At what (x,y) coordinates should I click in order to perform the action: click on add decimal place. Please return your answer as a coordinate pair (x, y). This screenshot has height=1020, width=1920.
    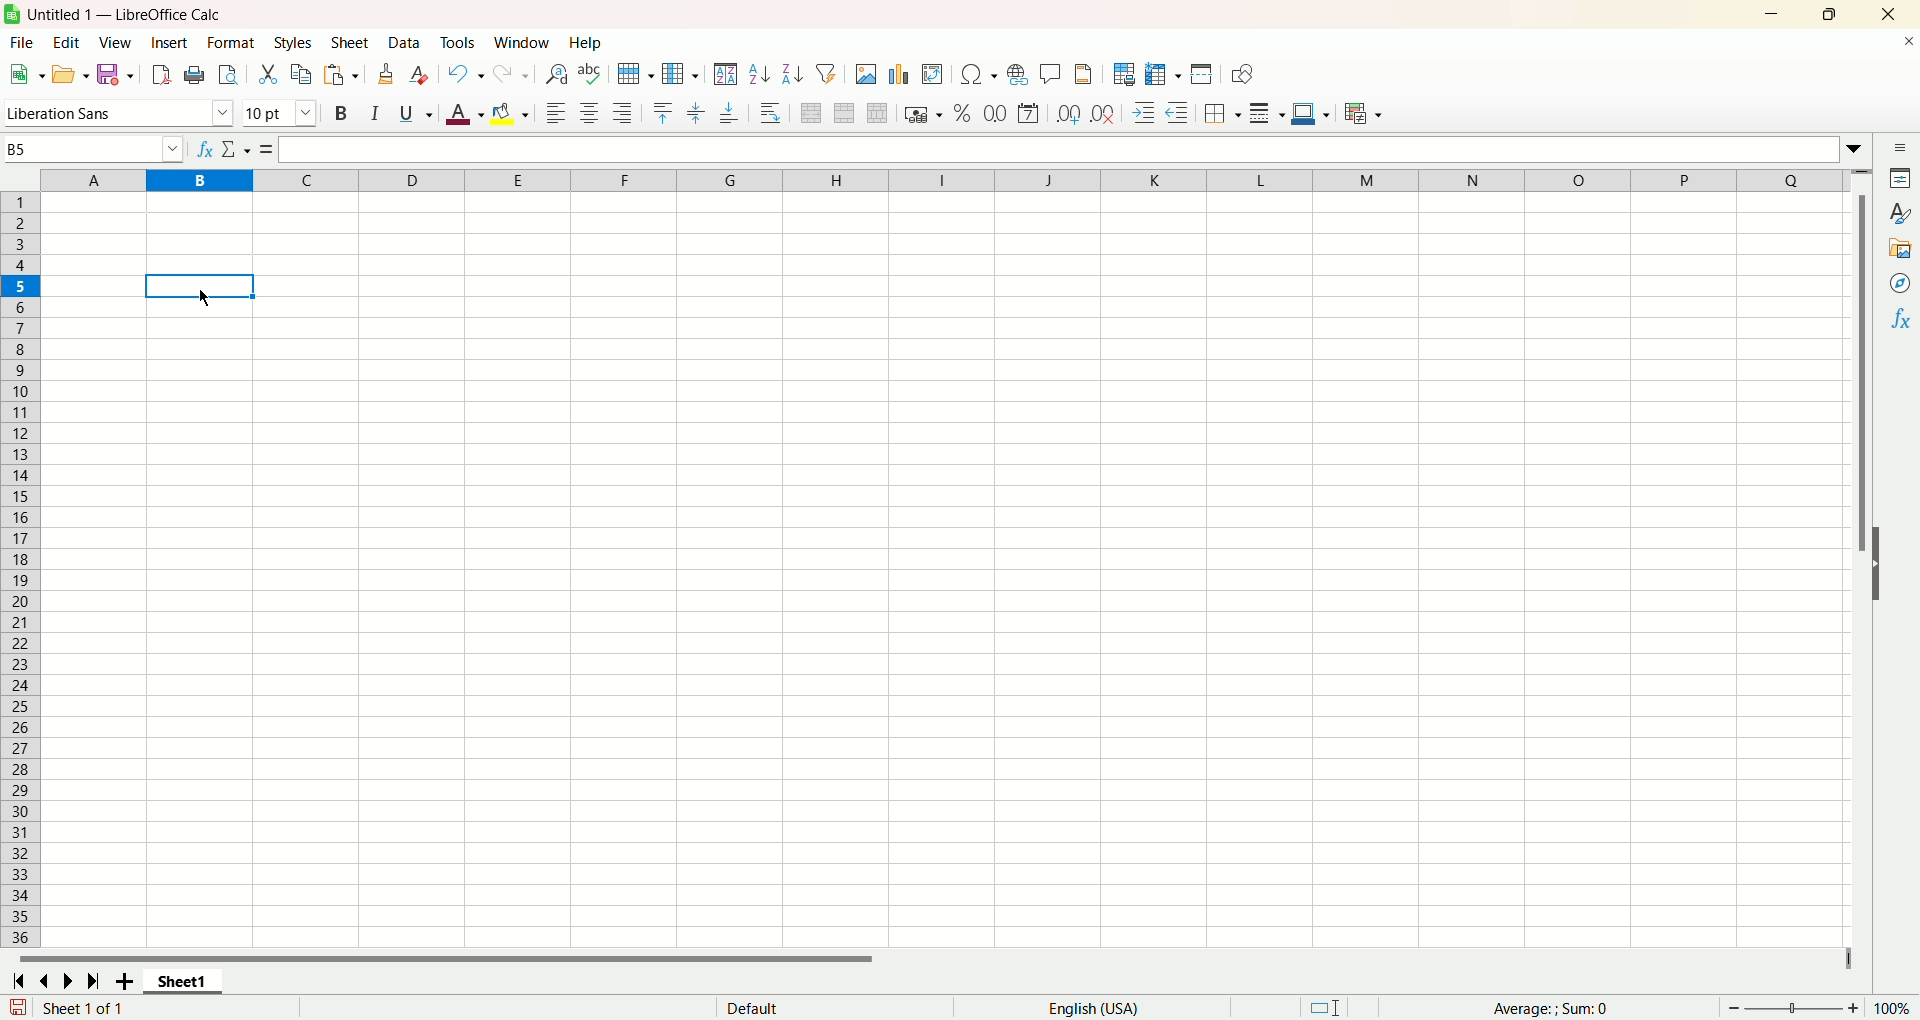
    Looking at the image, I should click on (1068, 114).